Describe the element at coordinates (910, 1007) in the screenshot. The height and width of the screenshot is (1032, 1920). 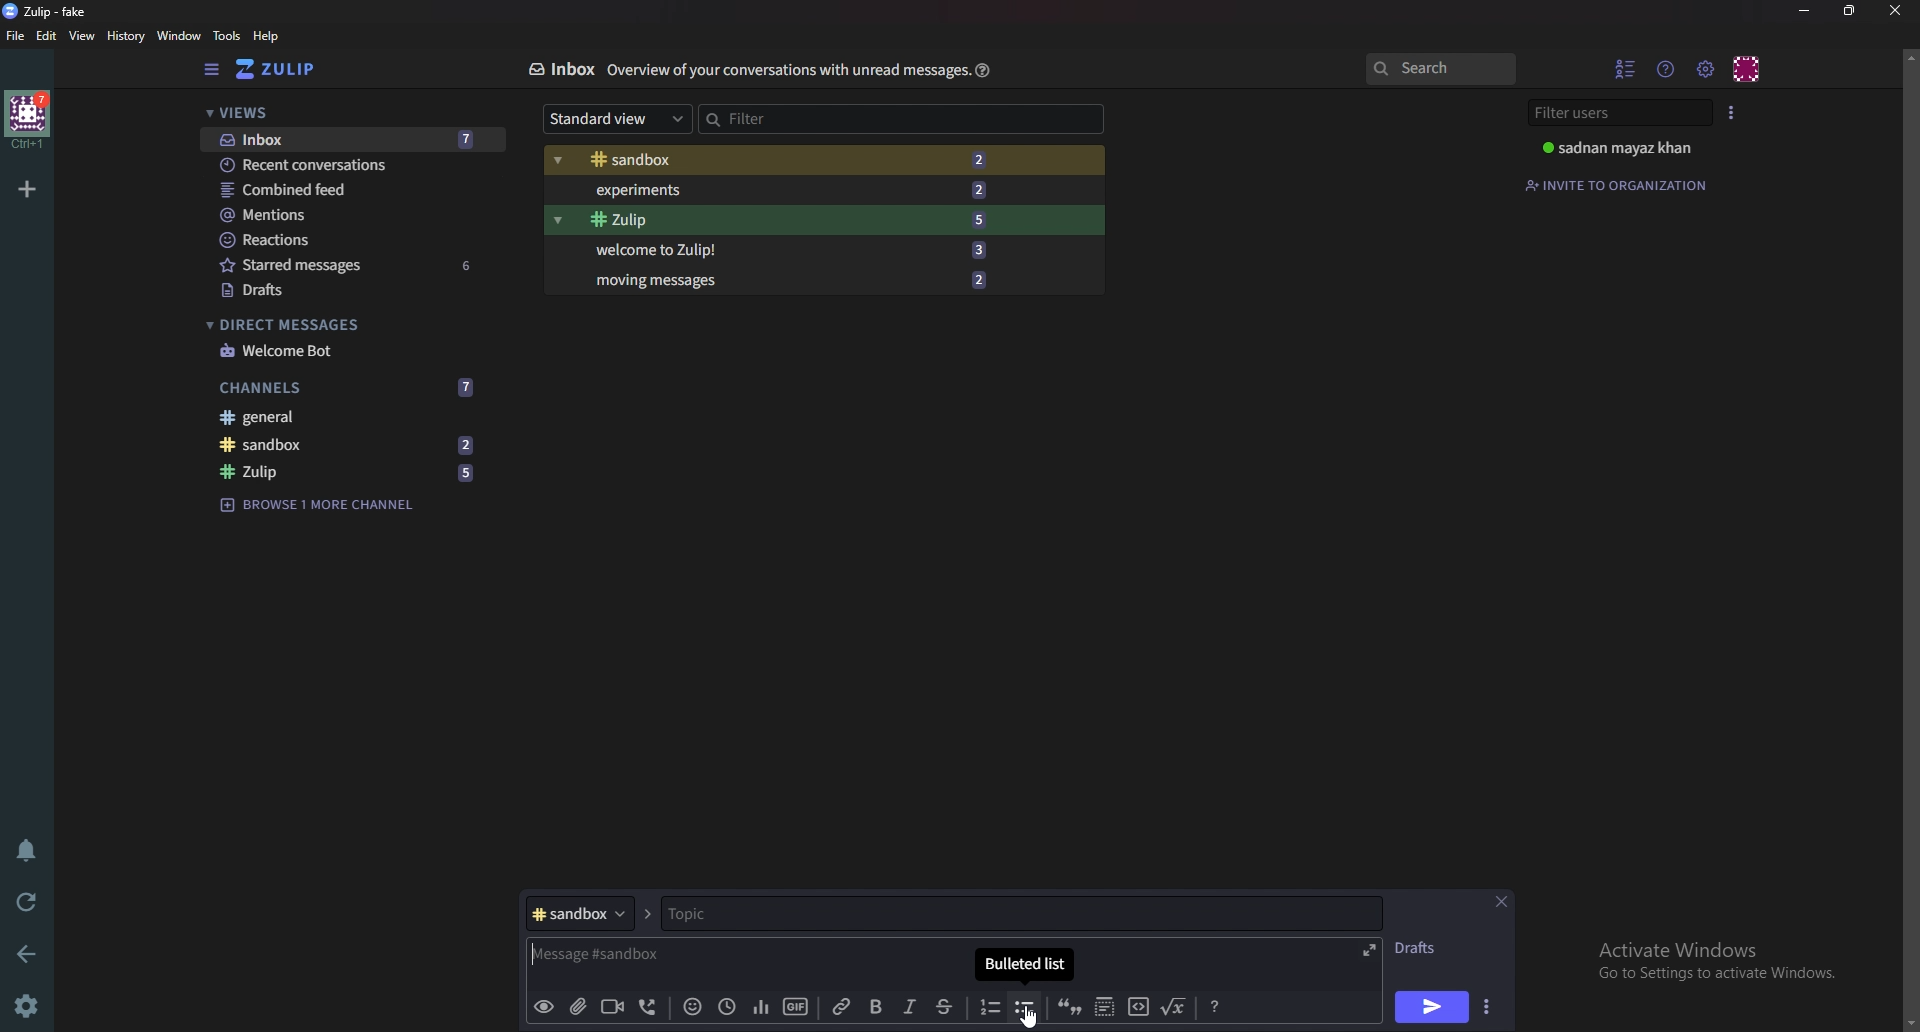
I see `Italic` at that location.